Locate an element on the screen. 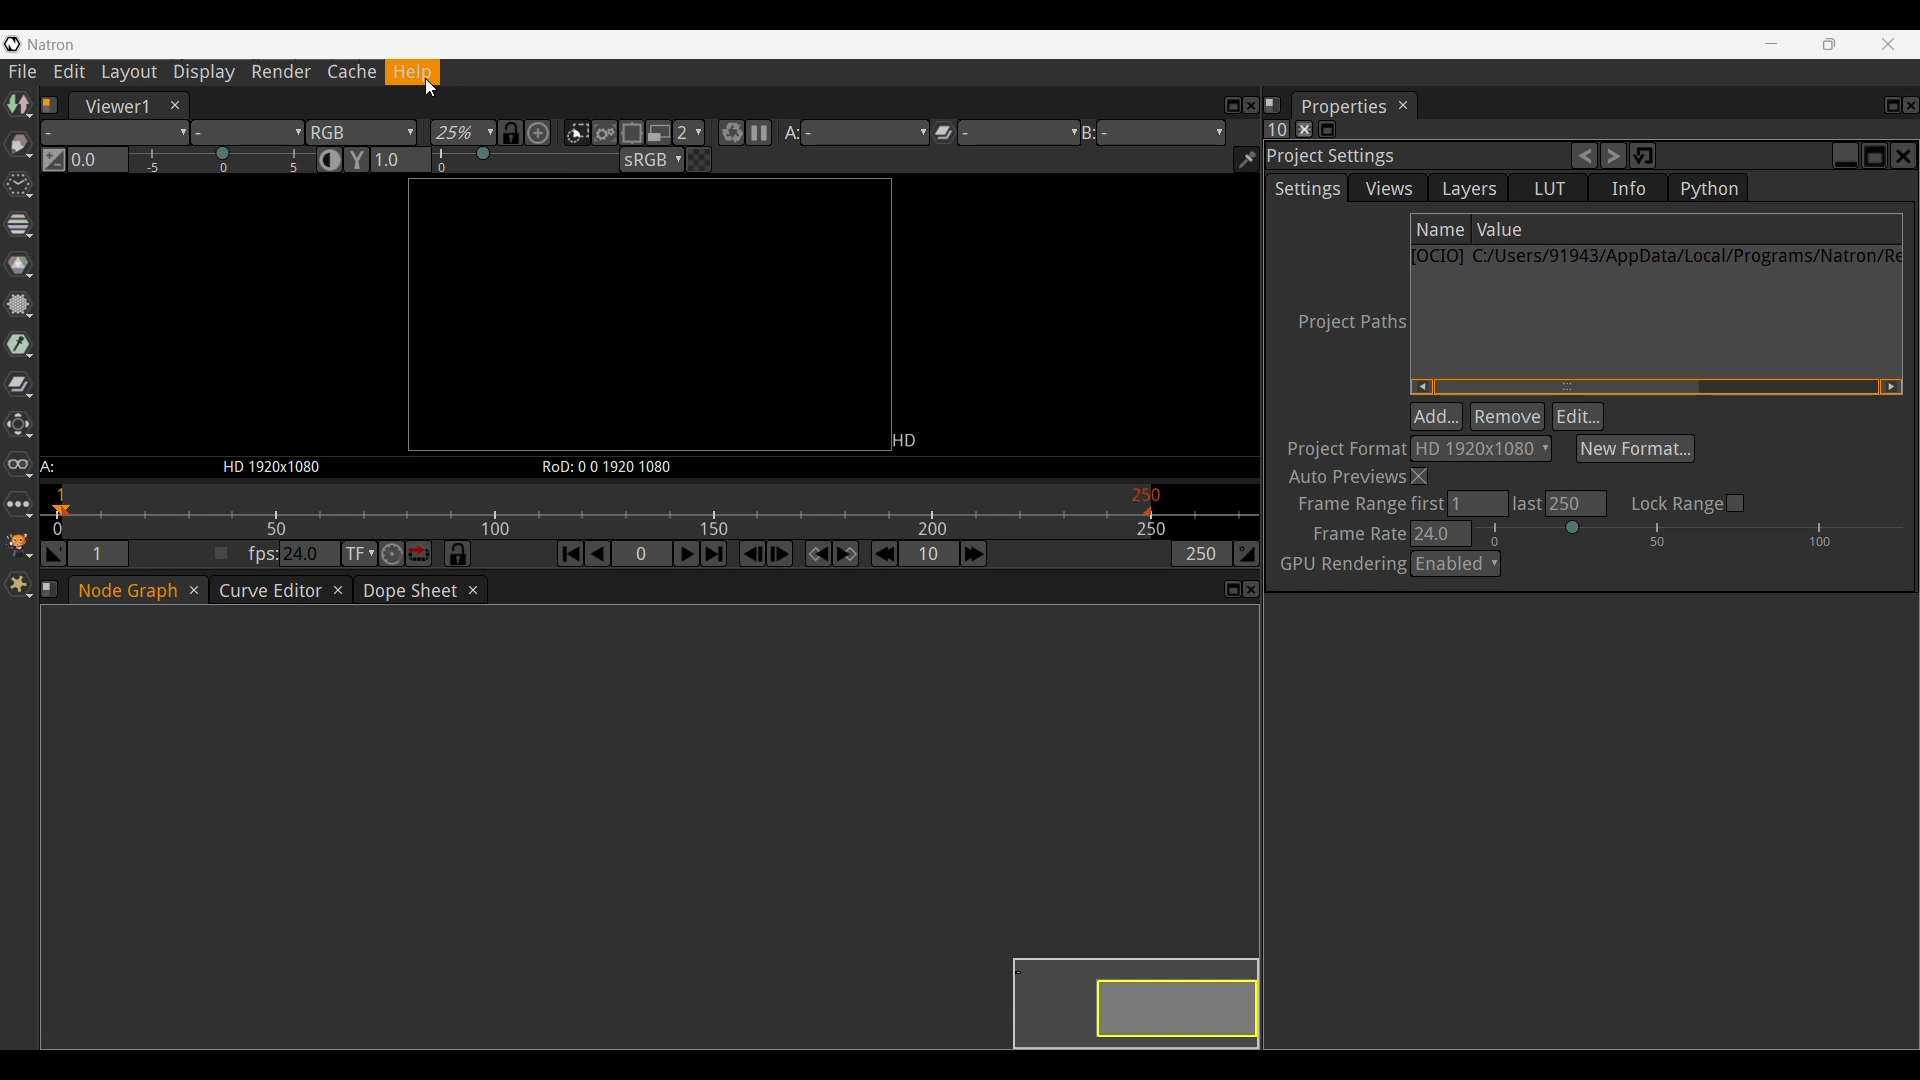 The width and height of the screenshot is (1920, 1080). Minimize/Maximize all panels is located at coordinates (1327, 129).